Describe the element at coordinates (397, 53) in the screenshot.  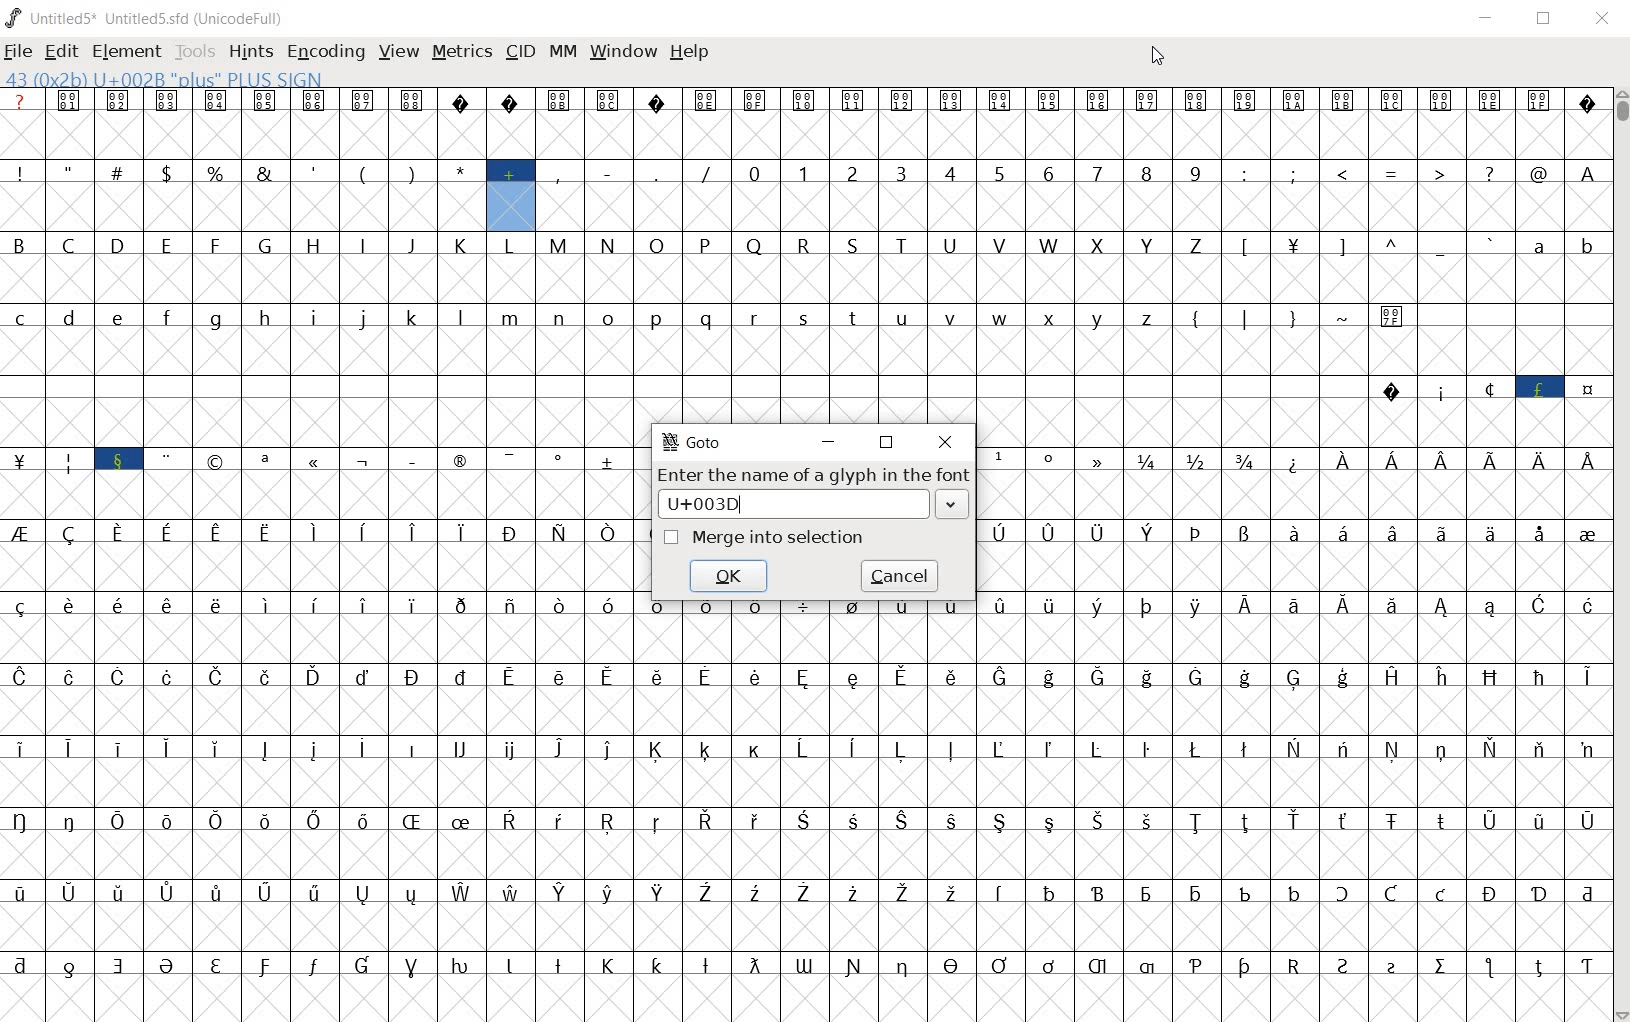
I see `view` at that location.